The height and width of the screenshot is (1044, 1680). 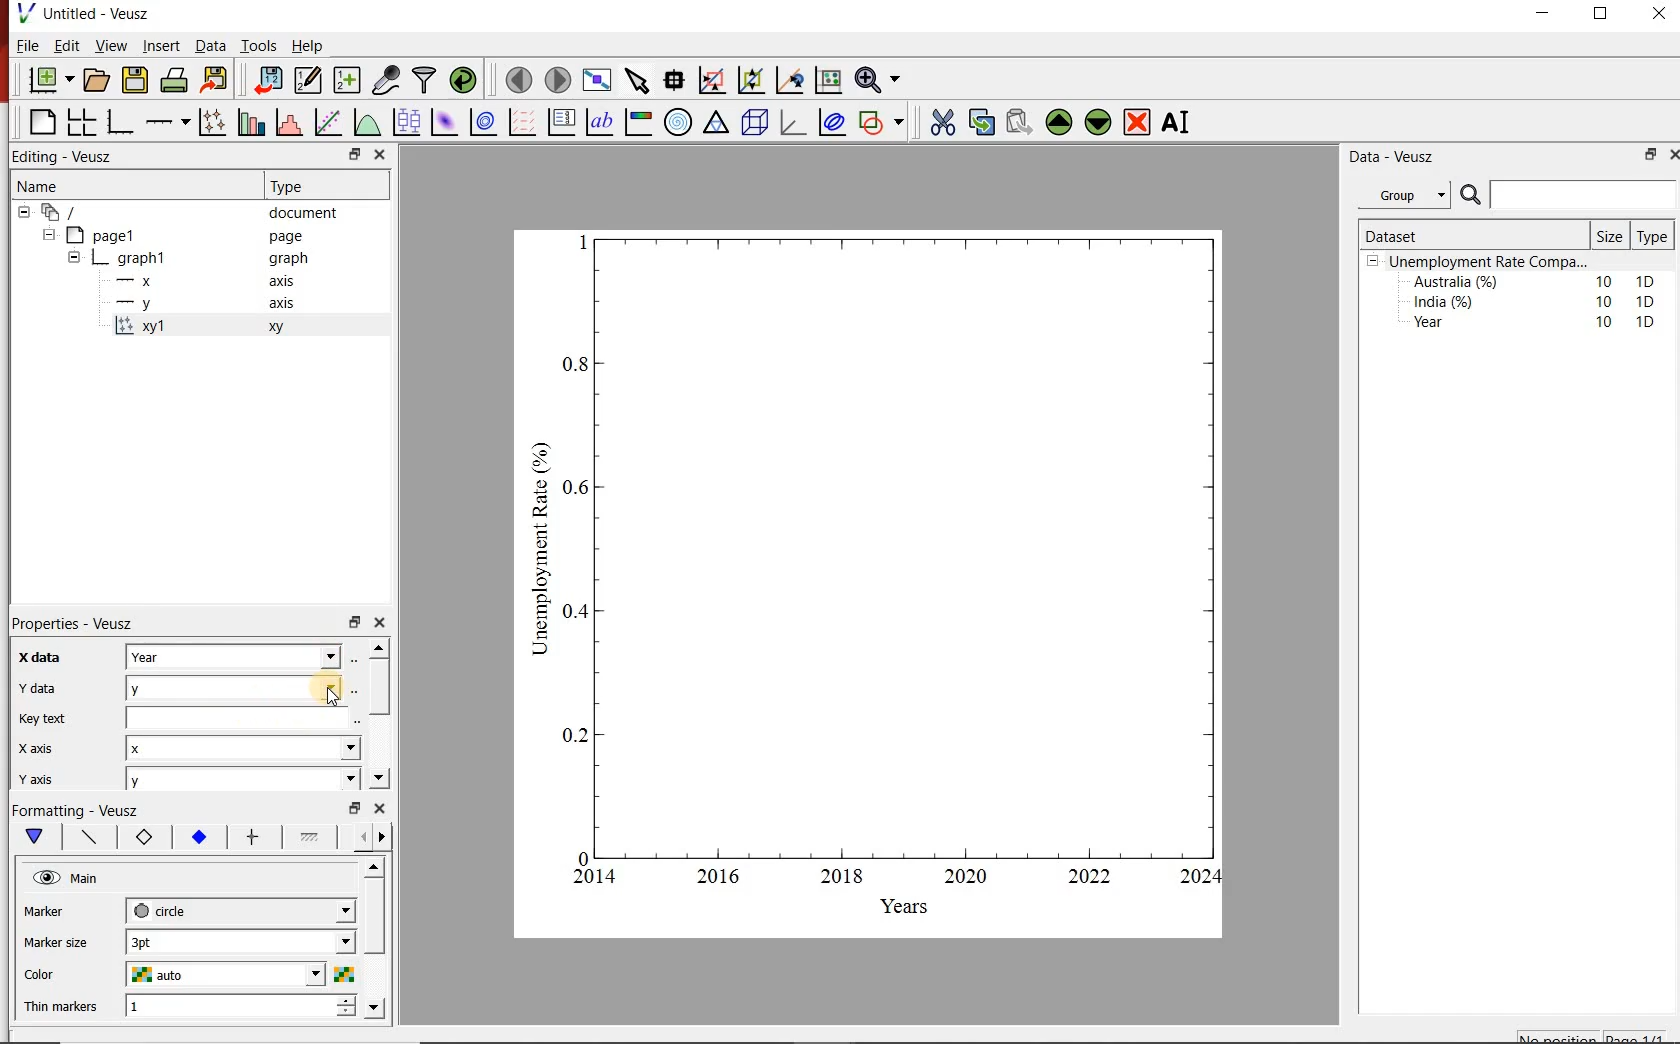 What do you see at coordinates (87, 879) in the screenshot?
I see `Main` at bounding box center [87, 879].